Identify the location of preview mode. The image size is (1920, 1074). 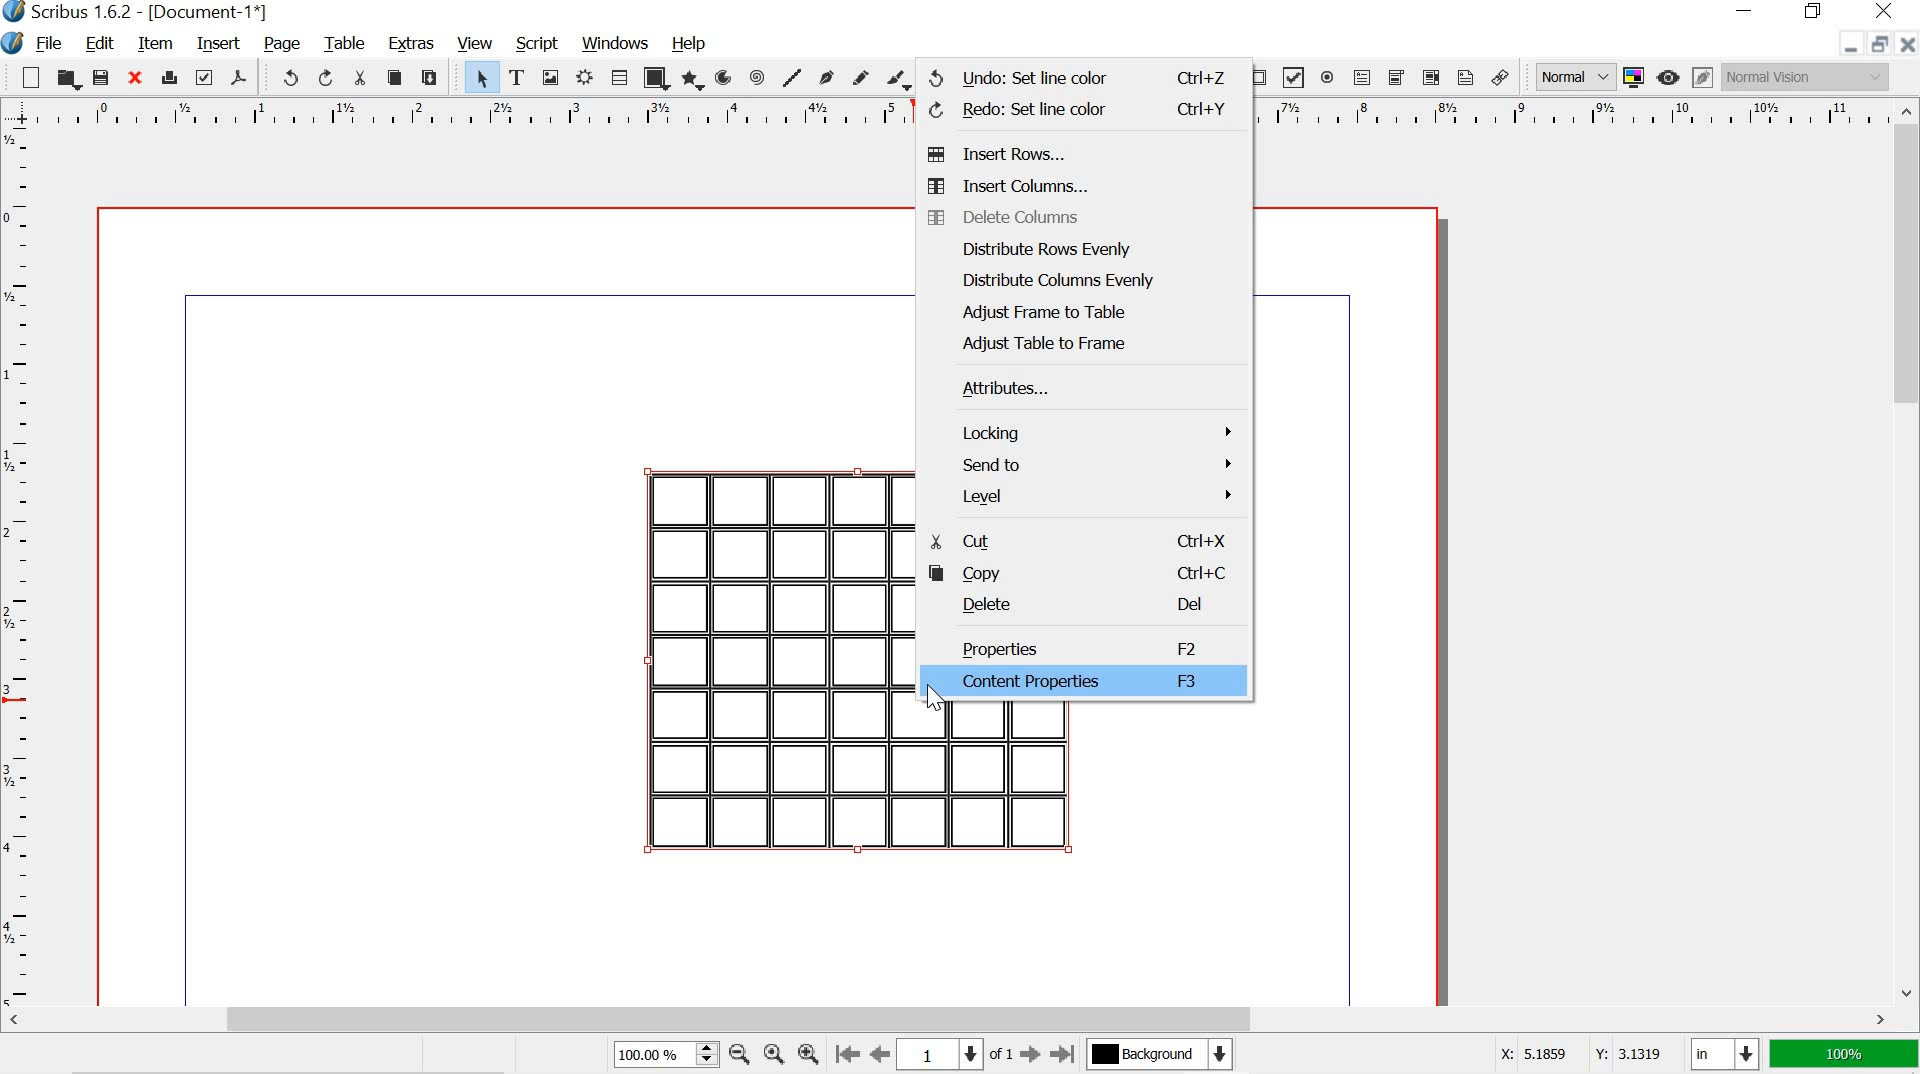
(1668, 78).